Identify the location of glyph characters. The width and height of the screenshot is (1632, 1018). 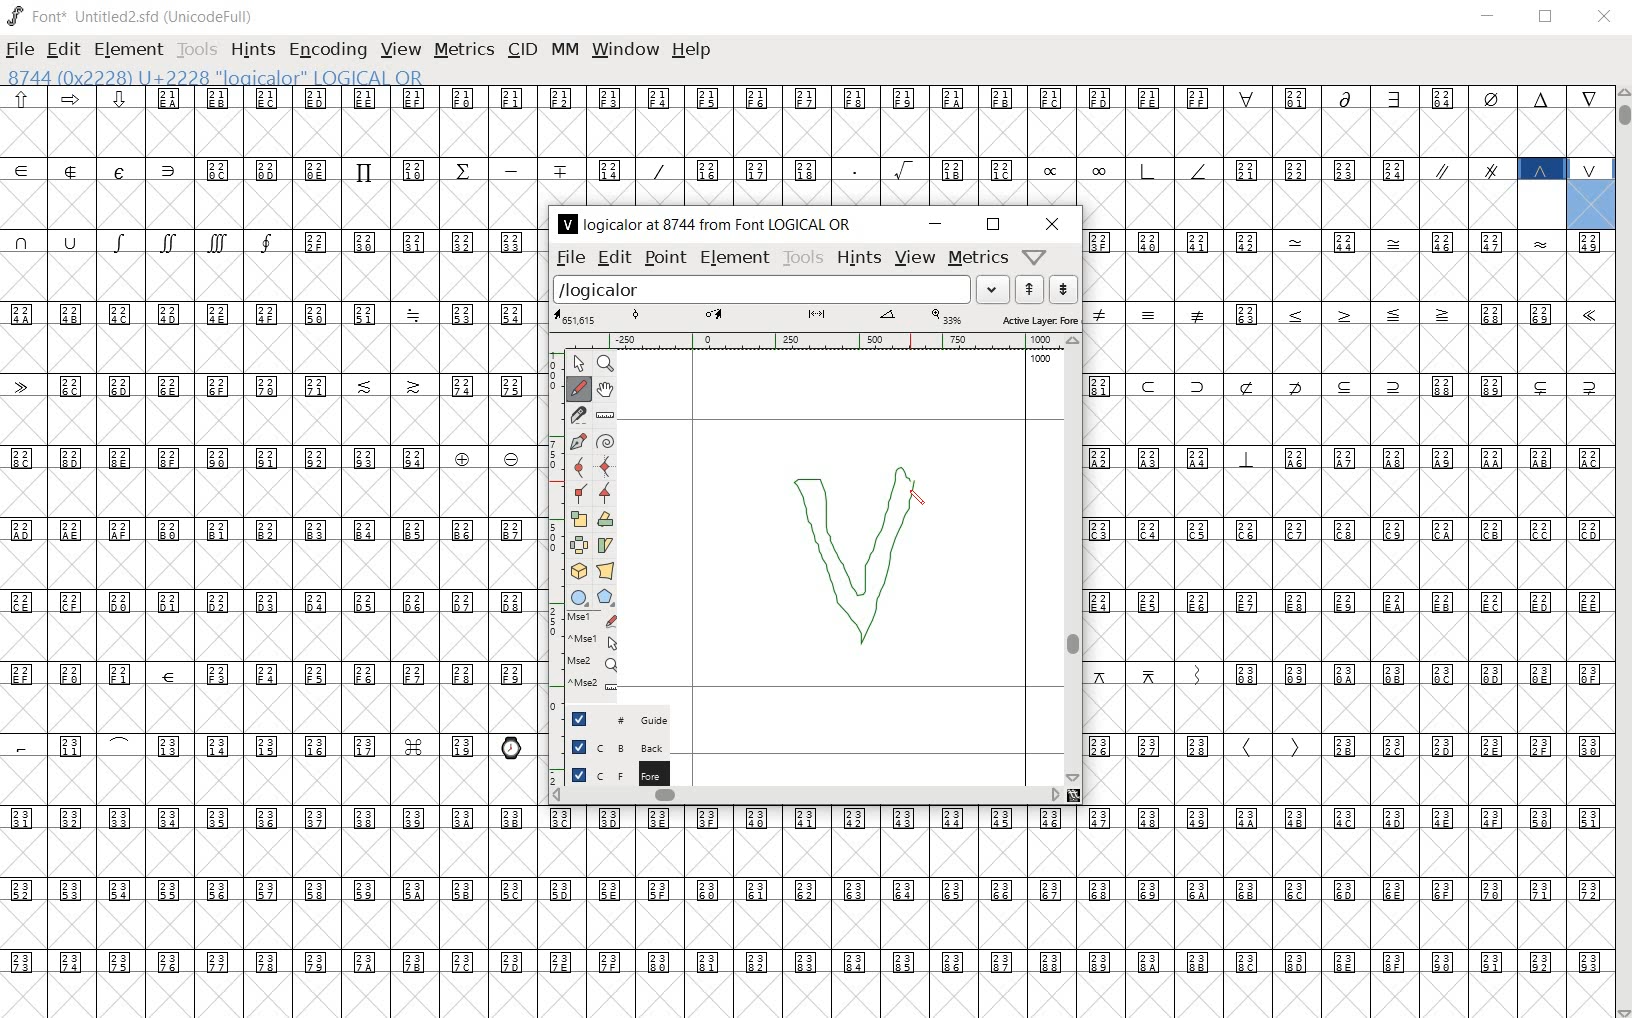
(1050, 145).